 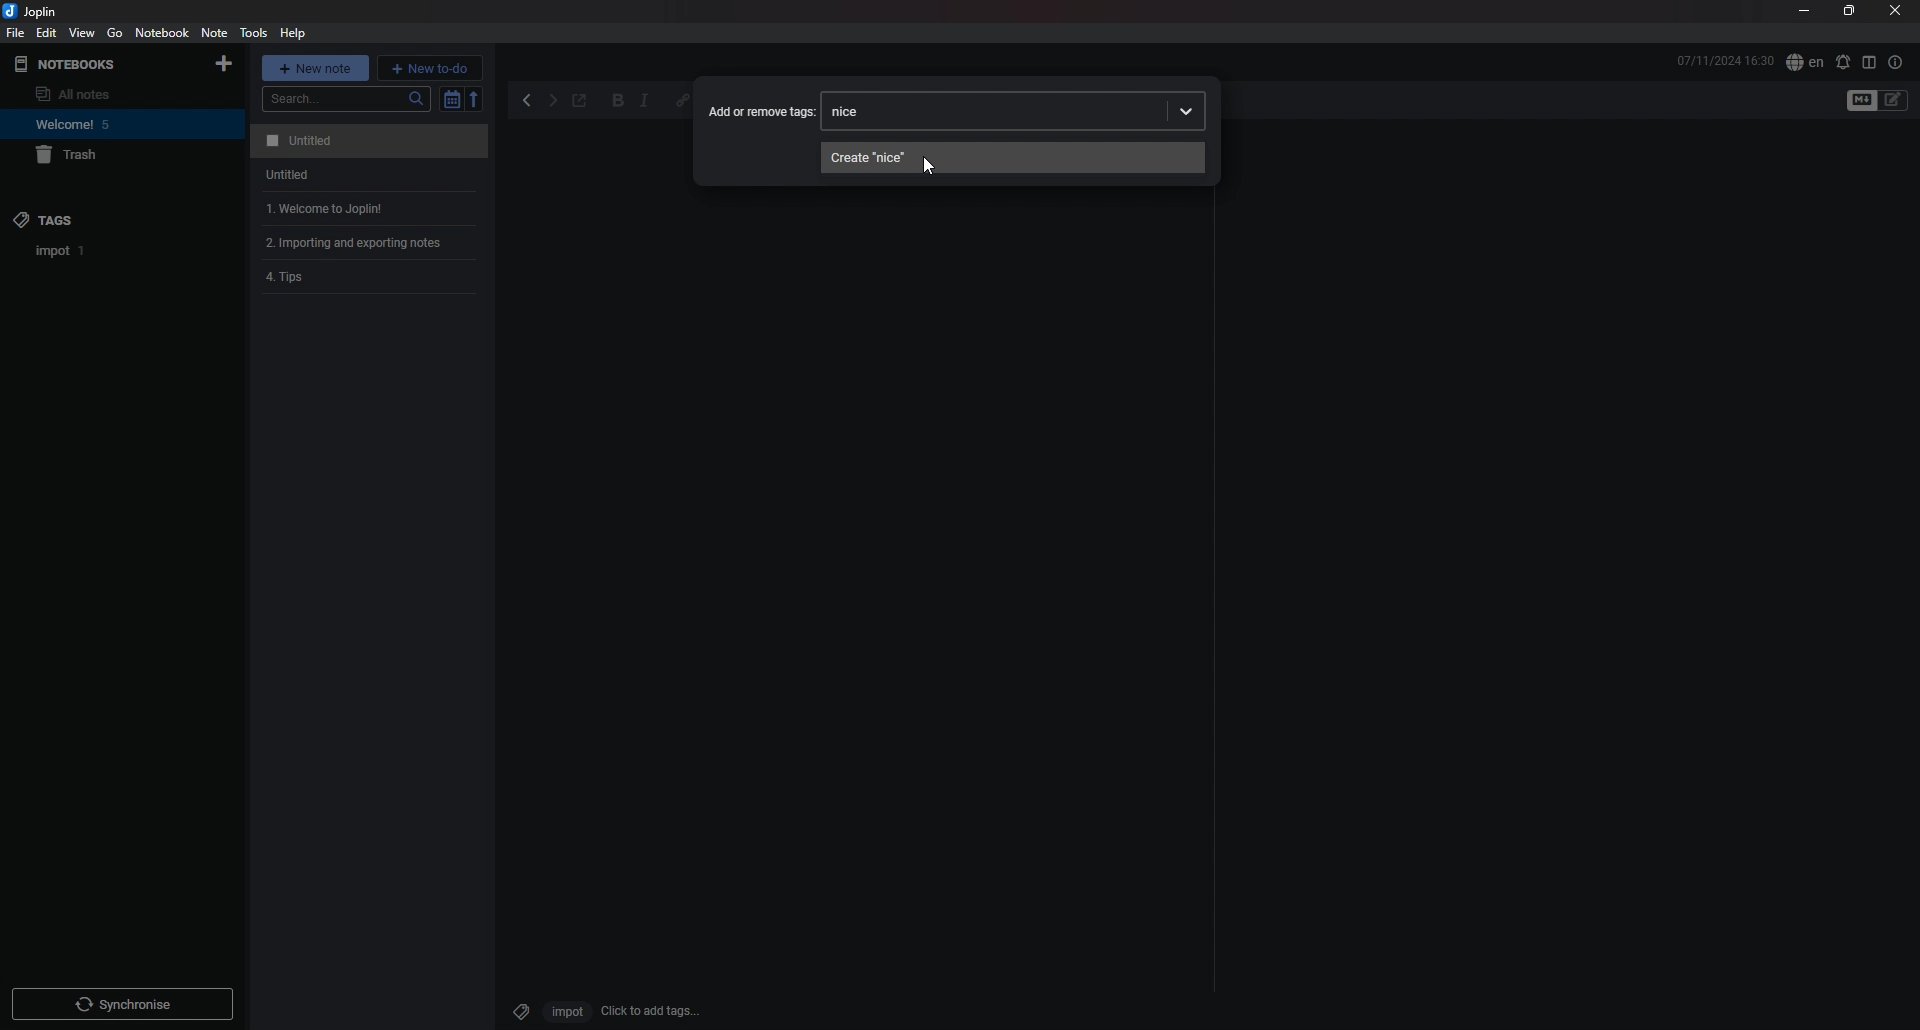 What do you see at coordinates (1804, 13) in the screenshot?
I see `minimize` at bounding box center [1804, 13].